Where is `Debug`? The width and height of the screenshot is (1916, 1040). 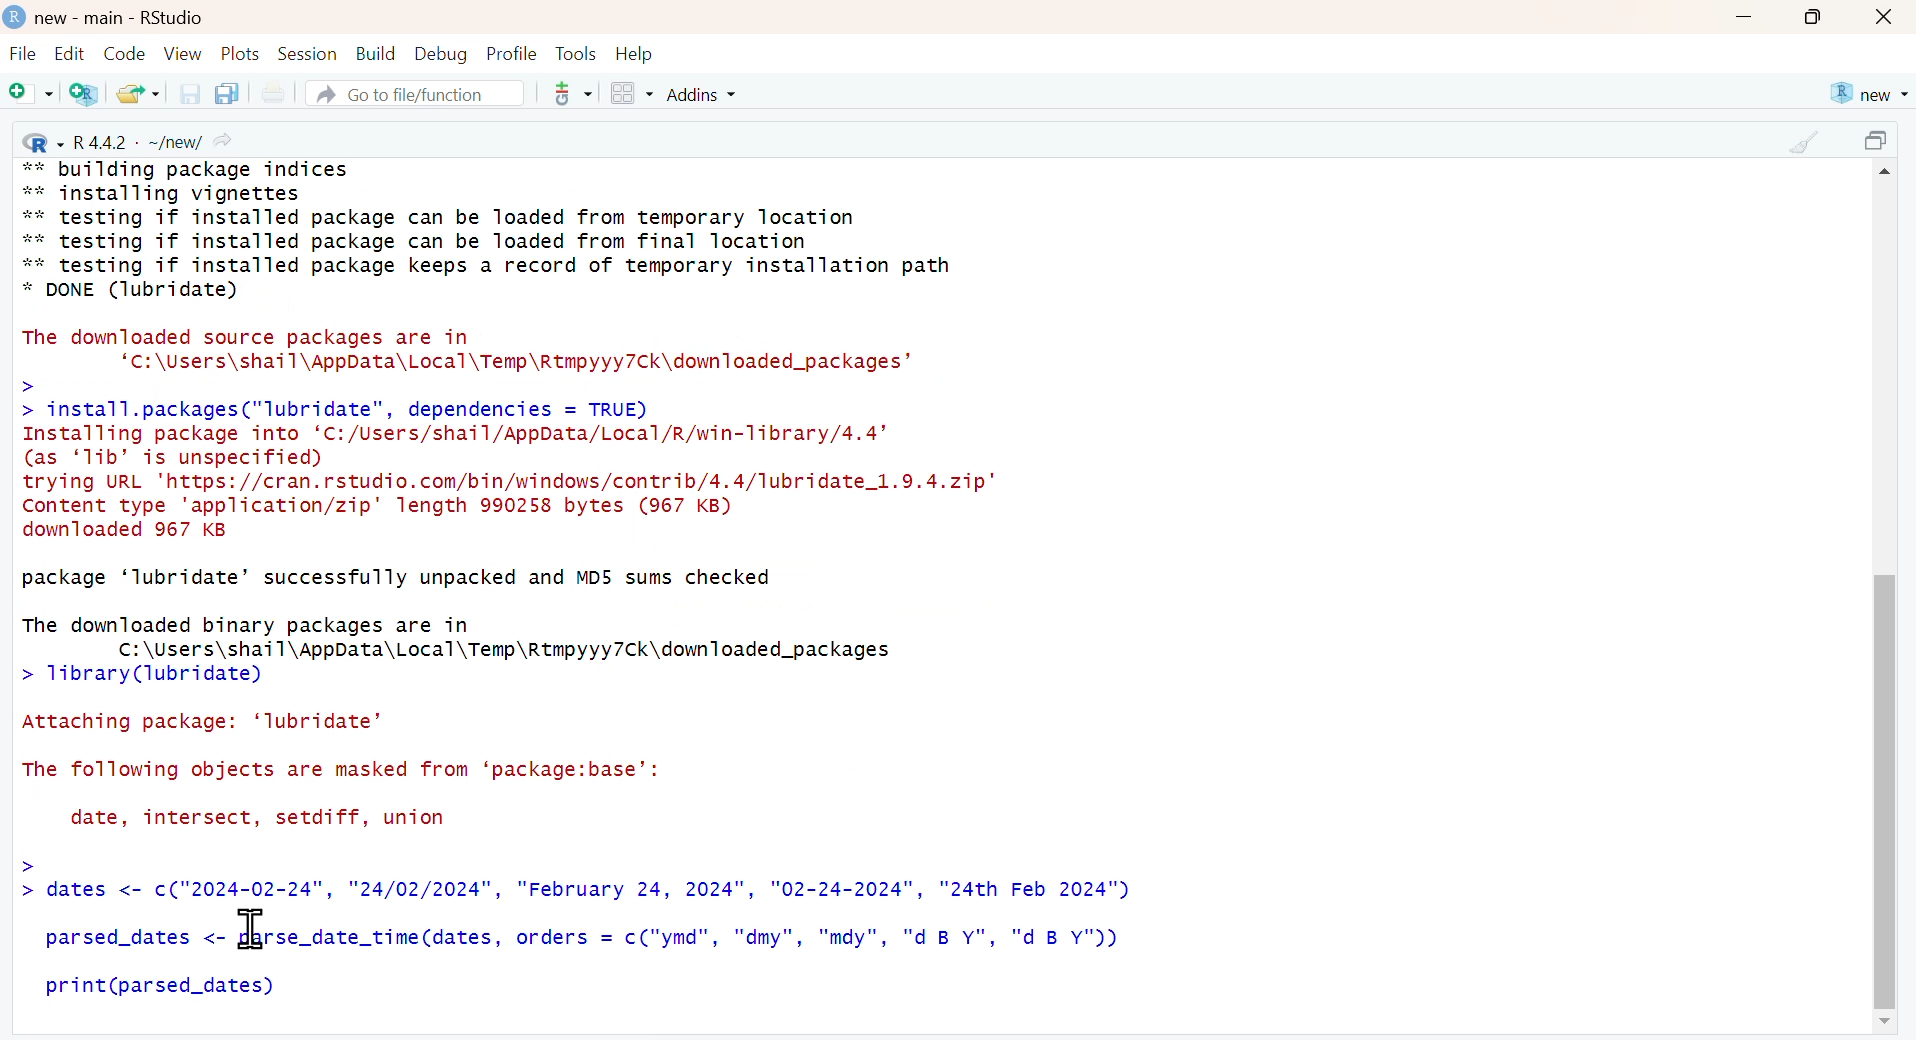
Debug is located at coordinates (439, 53).